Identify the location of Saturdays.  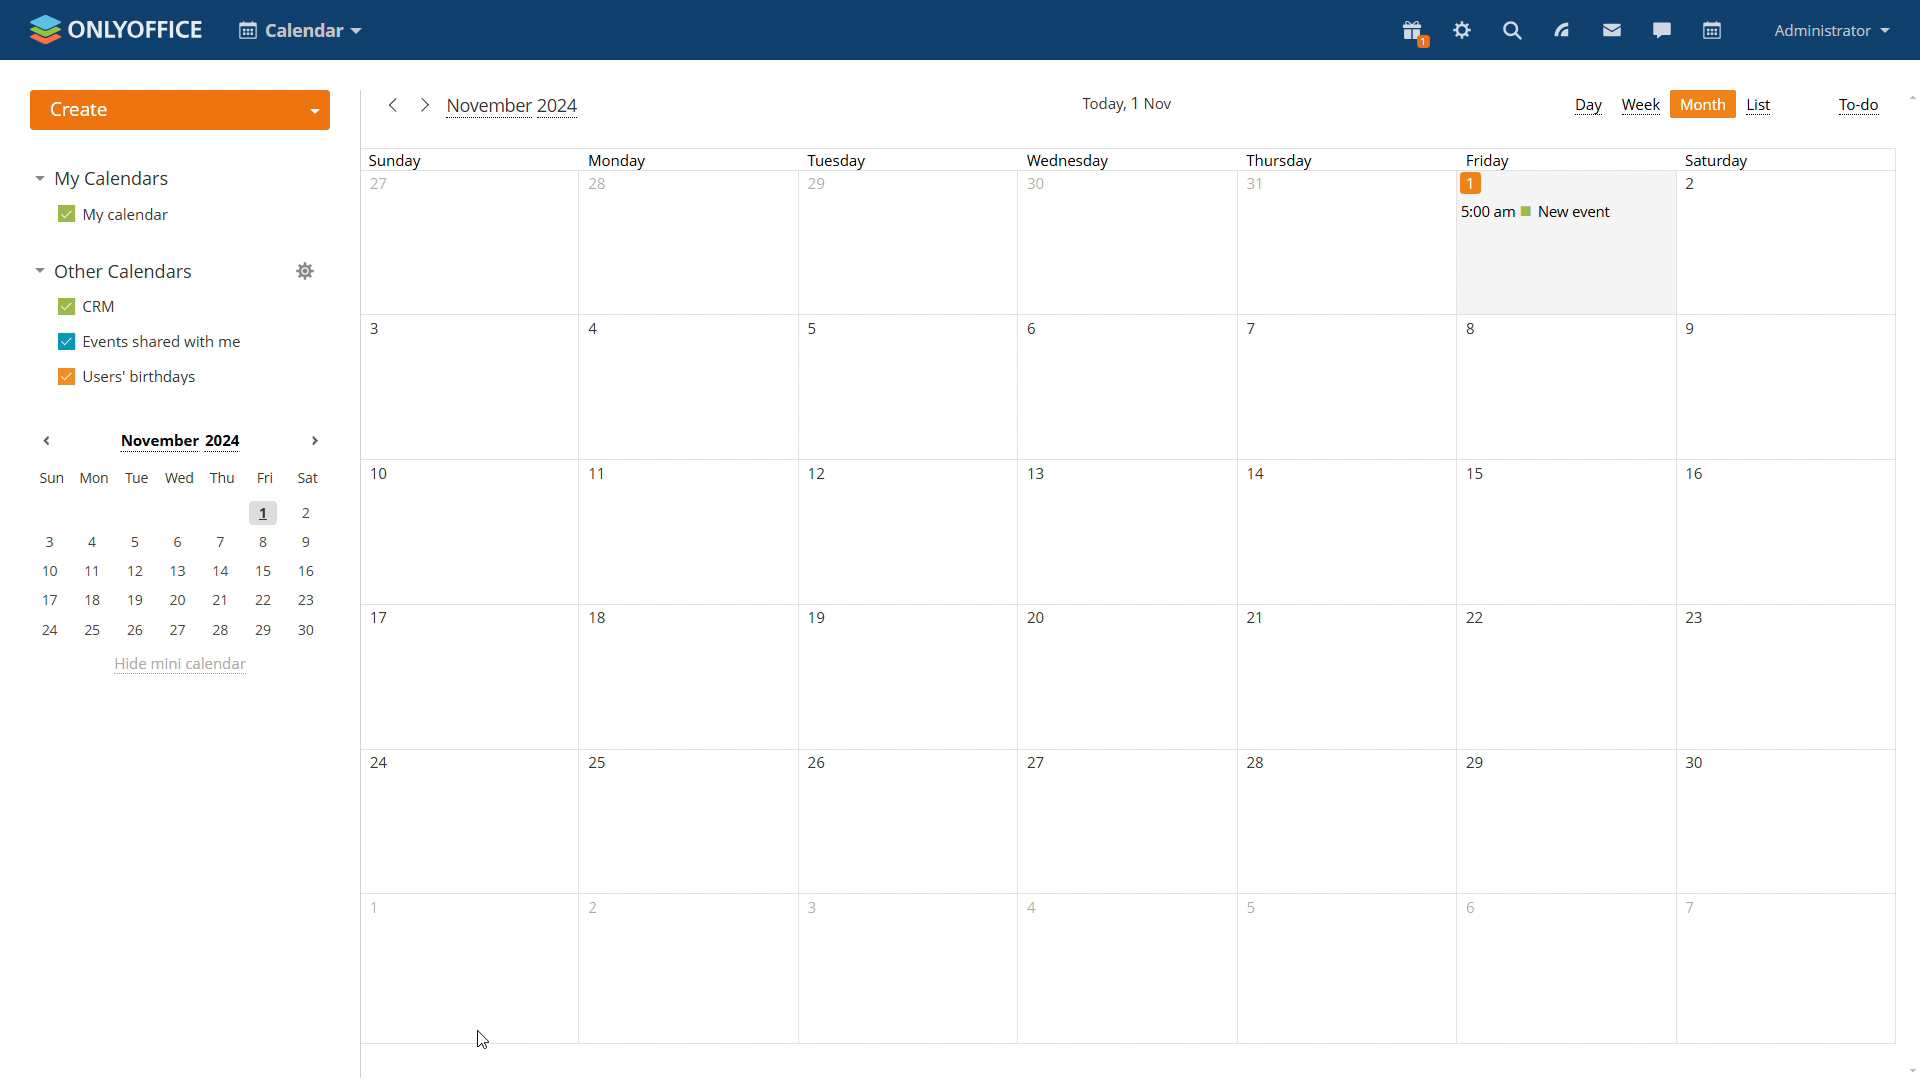
(1786, 599).